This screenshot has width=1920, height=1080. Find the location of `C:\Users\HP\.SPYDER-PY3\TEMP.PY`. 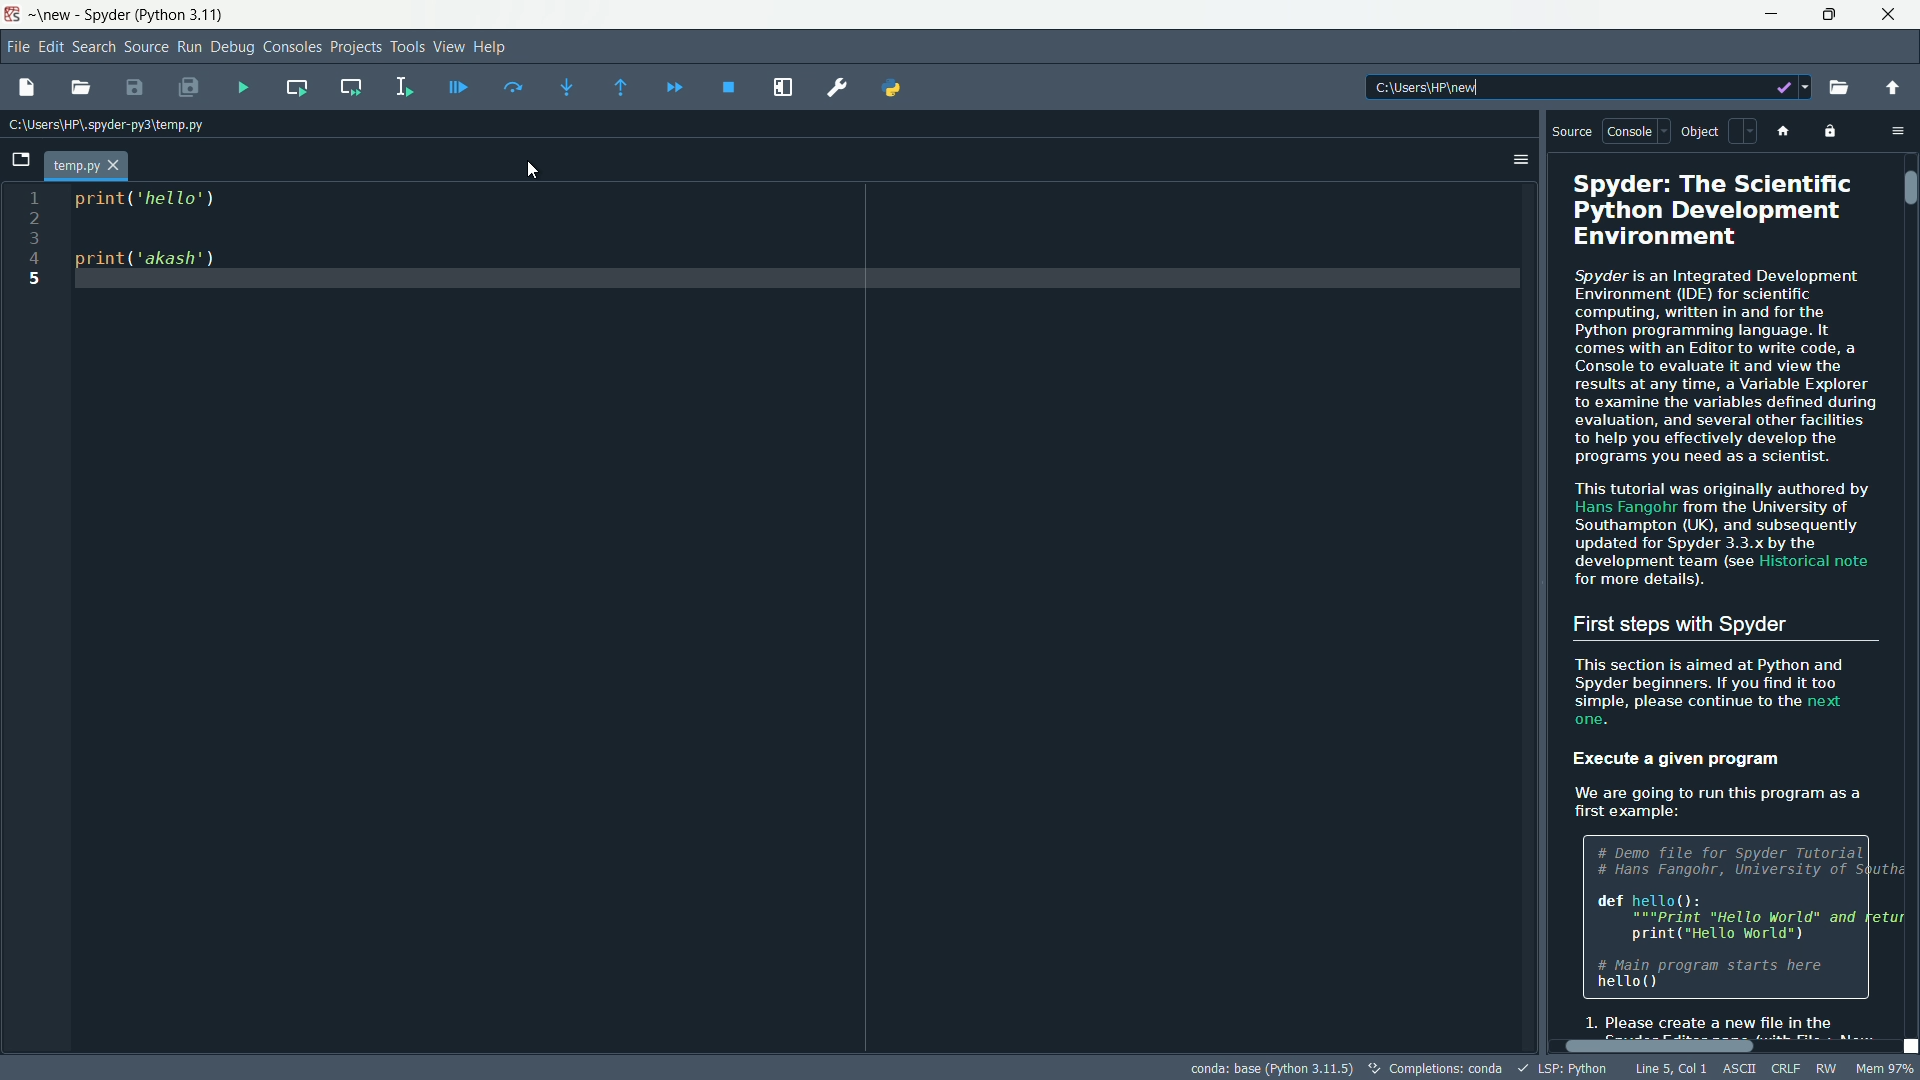

C:\Users\HP\.SPYDER-PY3\TEMP.PY is located at coordinates (113, 123).